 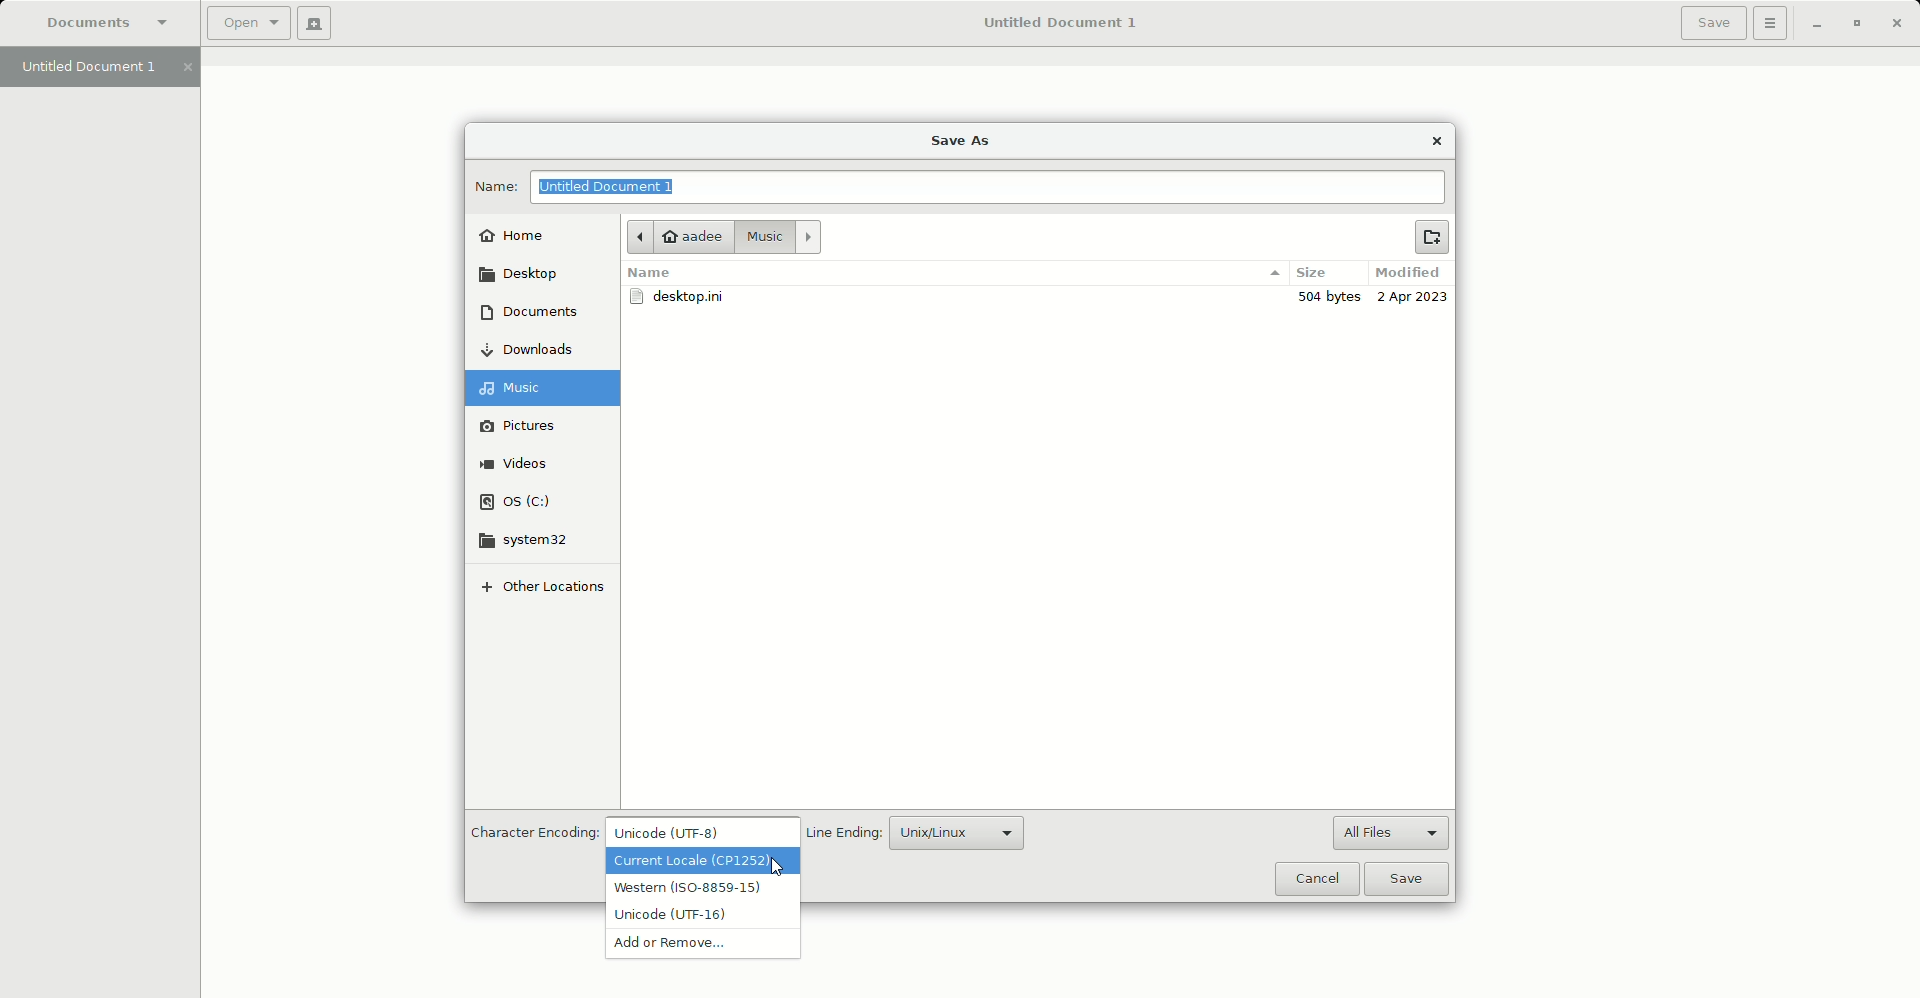 I want to click on Size, so click(x=1309, y=274).